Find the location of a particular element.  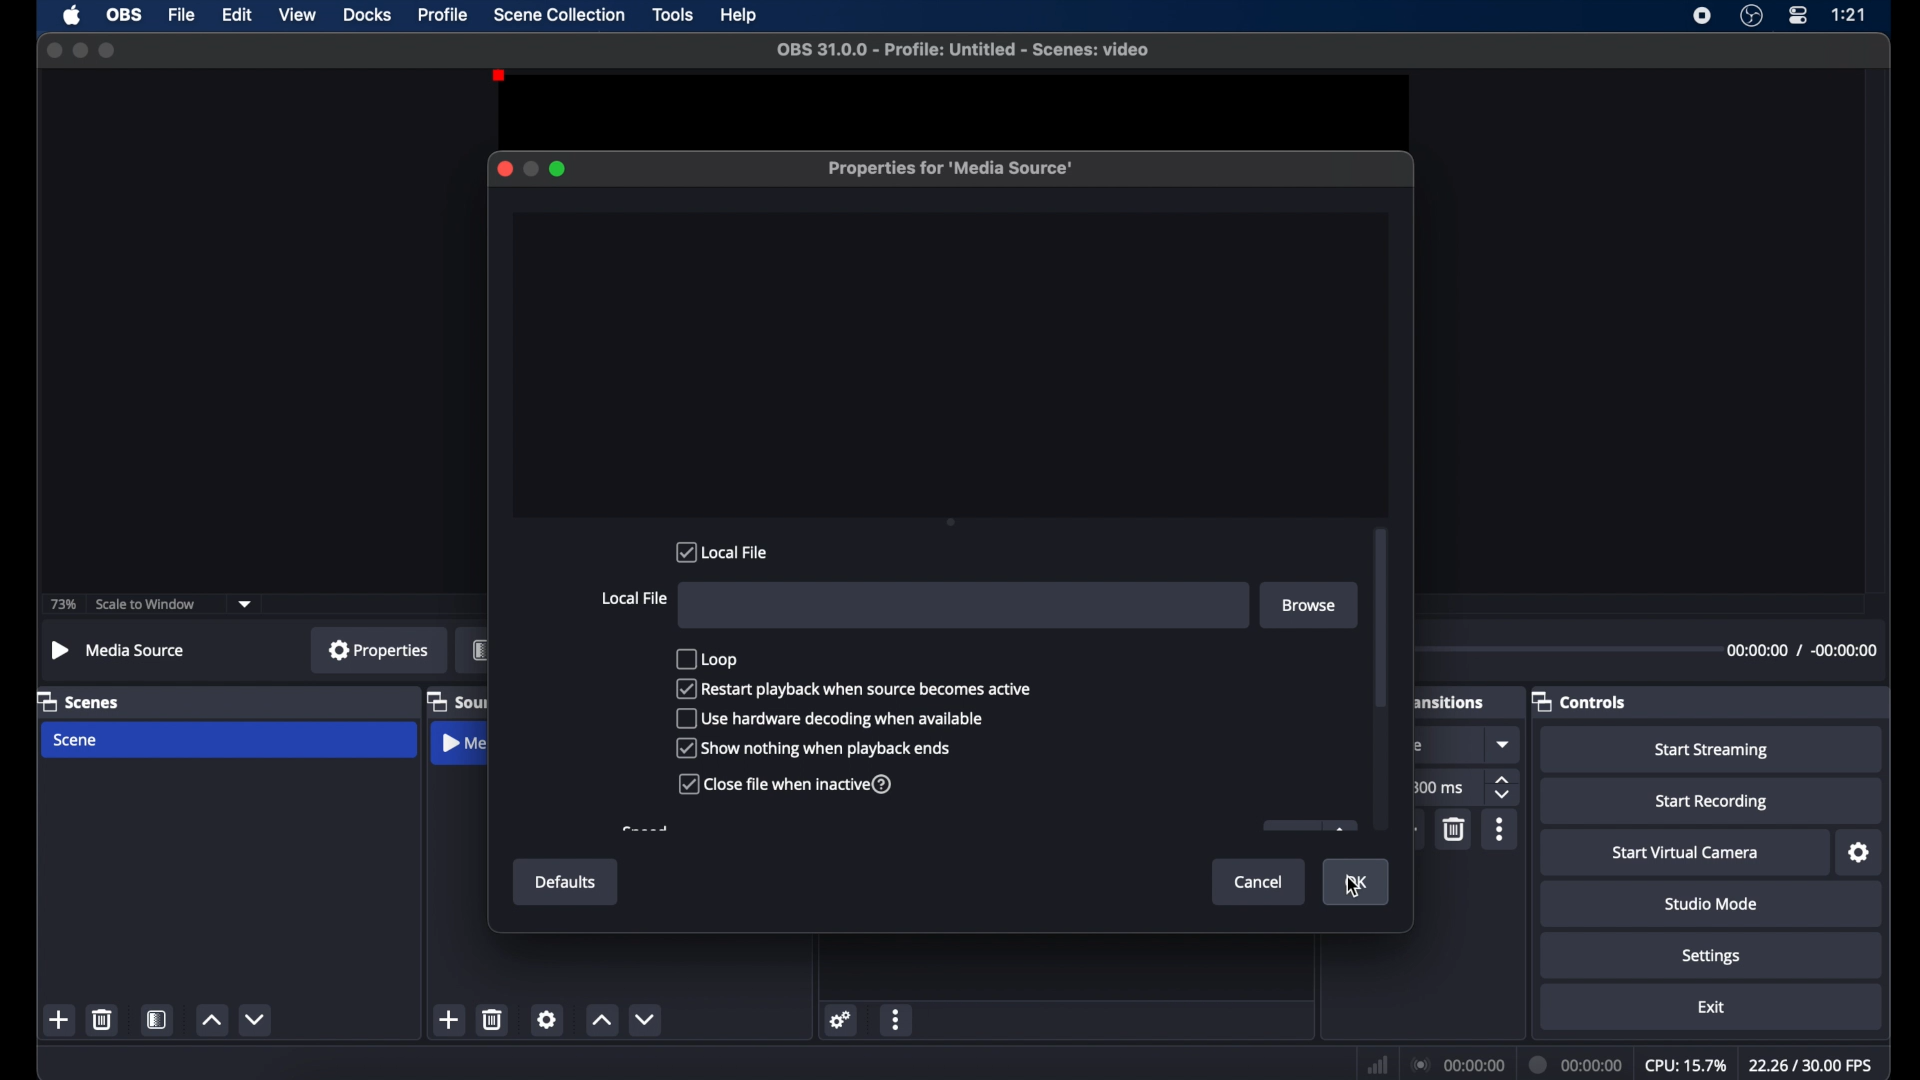

connection is located at coordinates (1454, 1066).